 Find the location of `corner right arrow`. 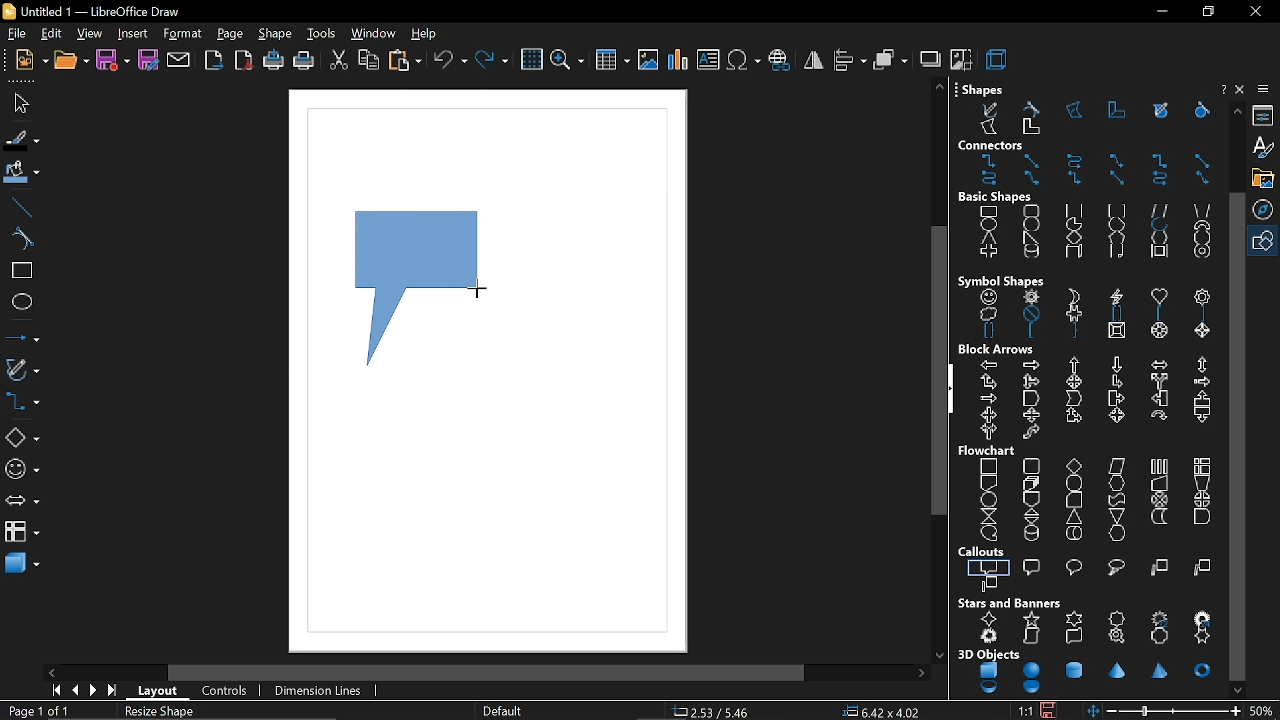

corner right arrow is located at coordinates (1117, 382).